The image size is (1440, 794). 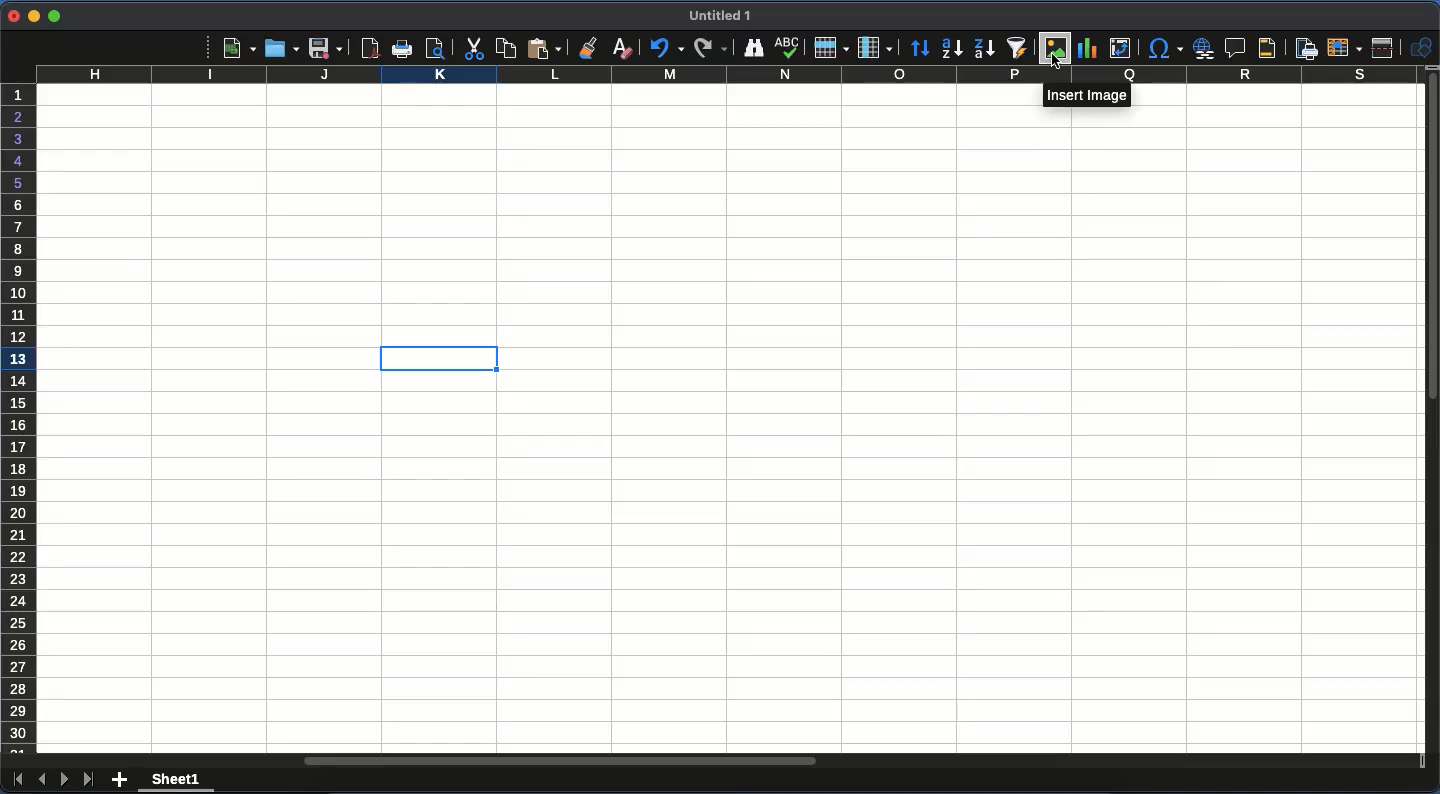 I want to click on cell selection, so click(x=436, y=360).